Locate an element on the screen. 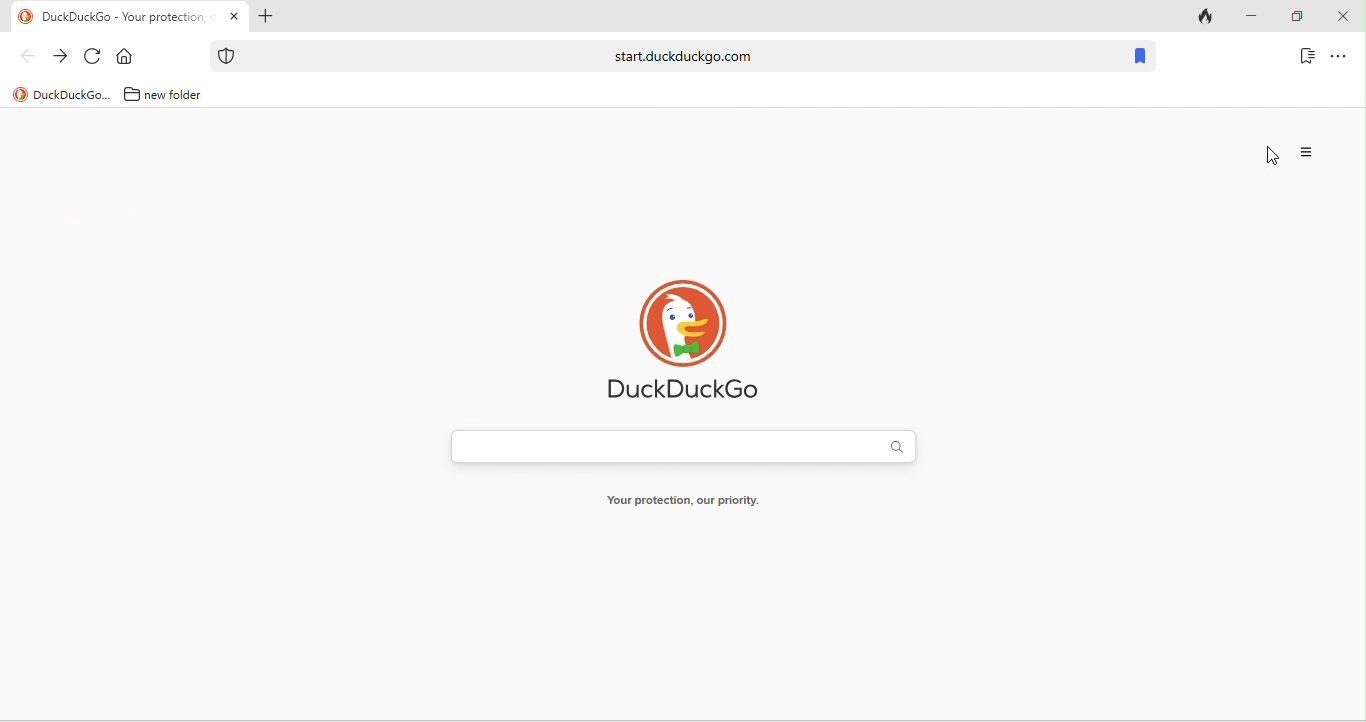 The width and height of the screenshot is (1366, 722). options is located at coordinates (1345, 57).